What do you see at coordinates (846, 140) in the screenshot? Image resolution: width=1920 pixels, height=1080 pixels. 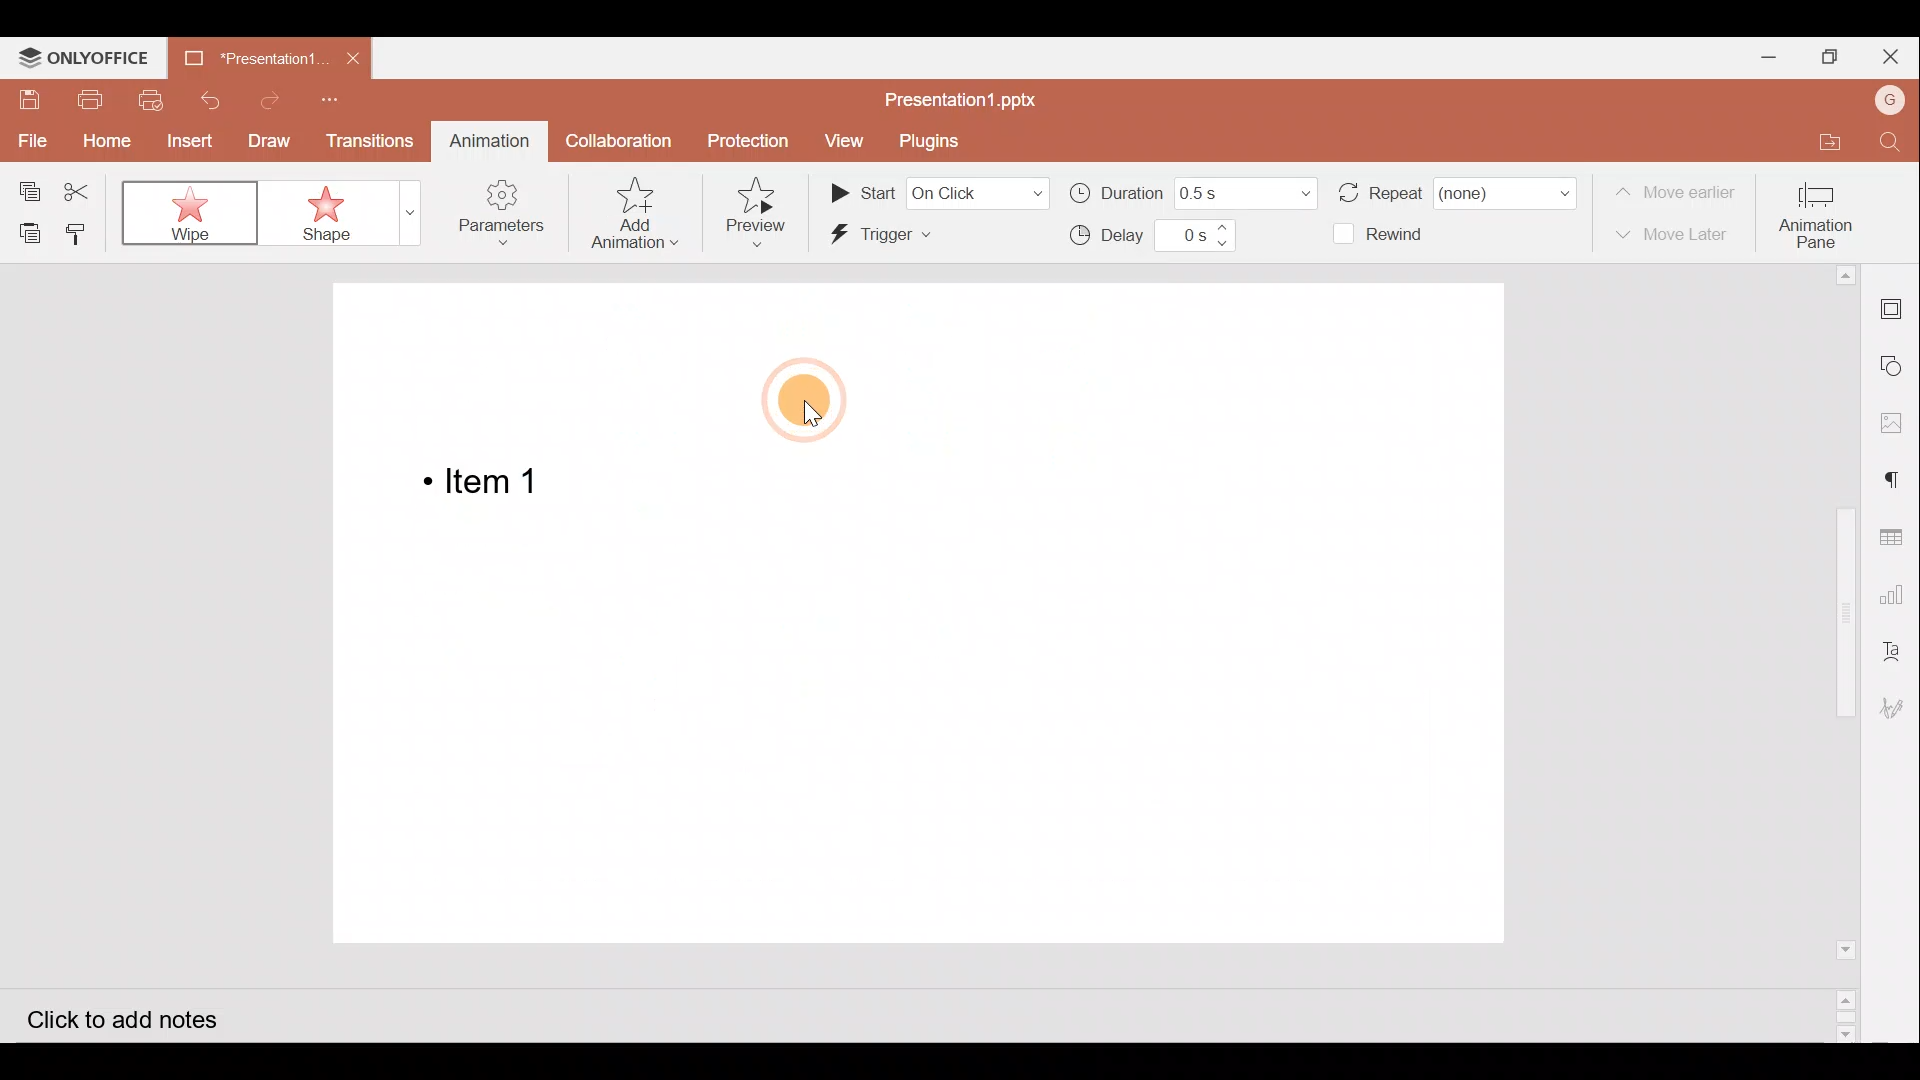 I see `View` at bounding box center [846, 140].